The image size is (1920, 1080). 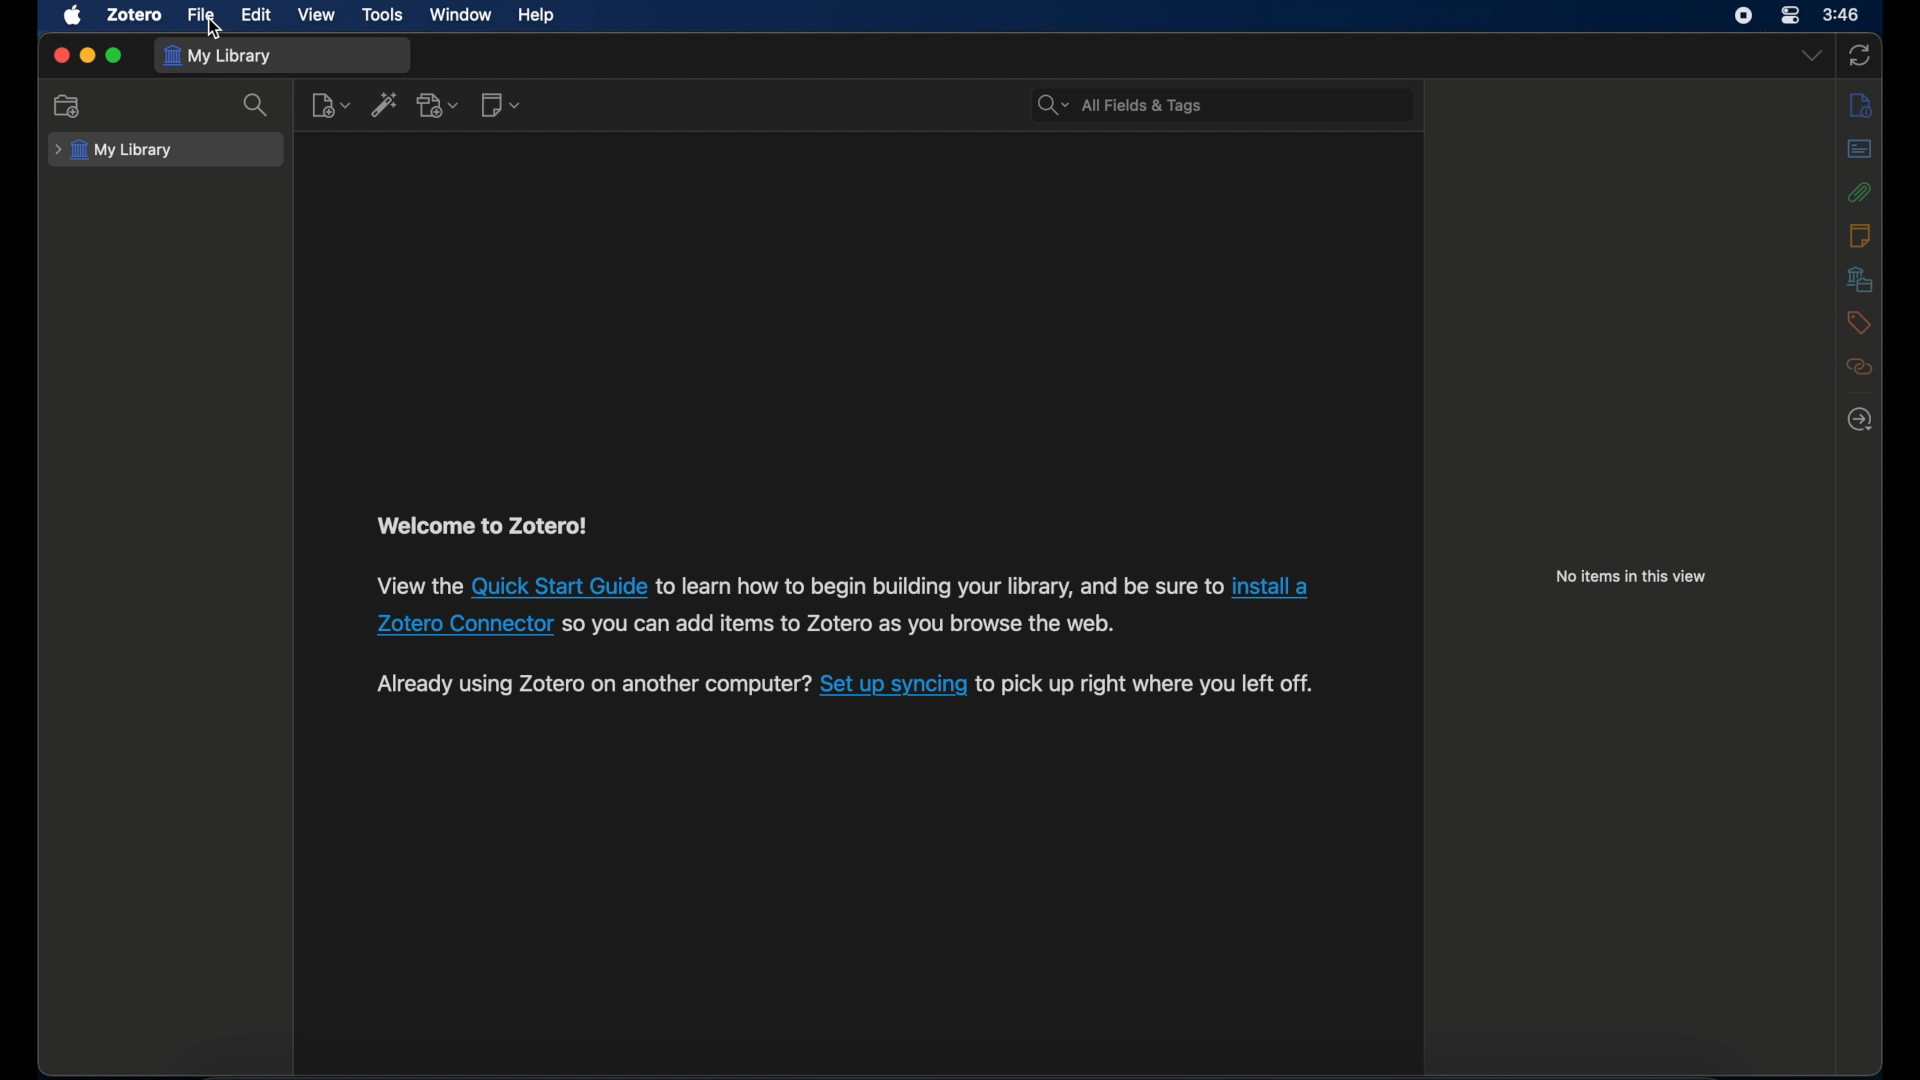 What do you see at coordinates (538, 15) in the screenshot?
I see `help` at bounding box center [538, 15].